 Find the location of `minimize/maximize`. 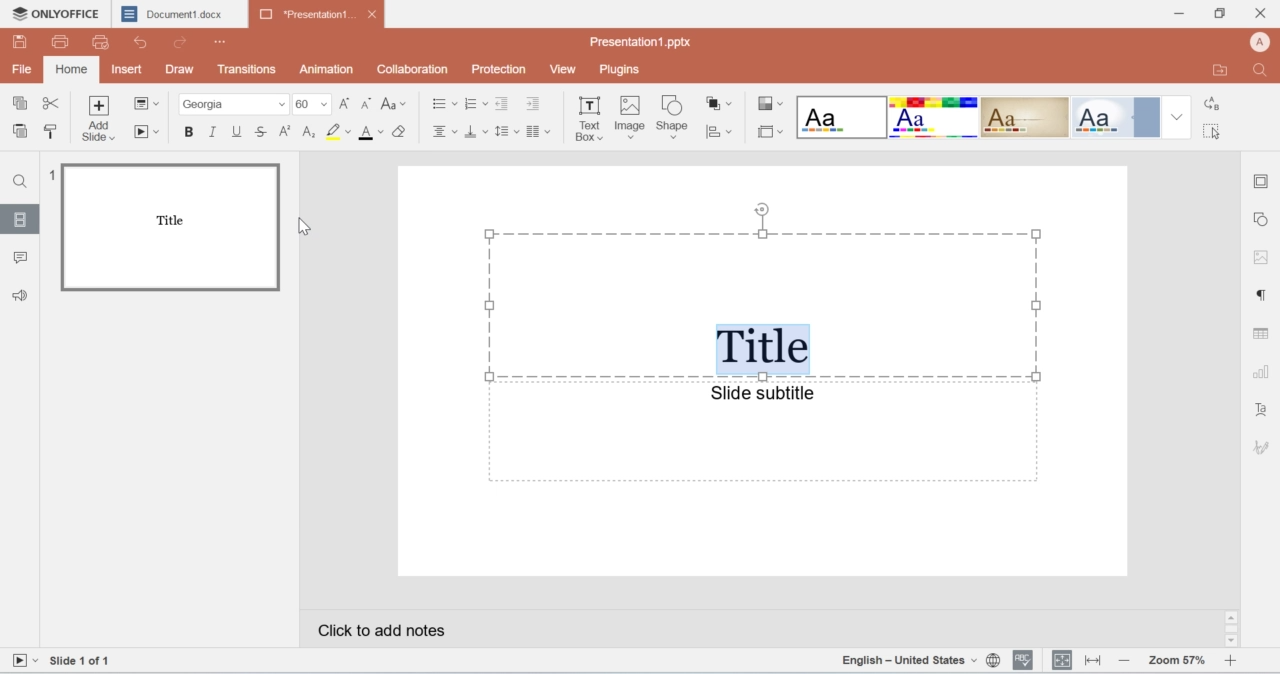

minimize/maximize is located at coordinates (1218, 14).